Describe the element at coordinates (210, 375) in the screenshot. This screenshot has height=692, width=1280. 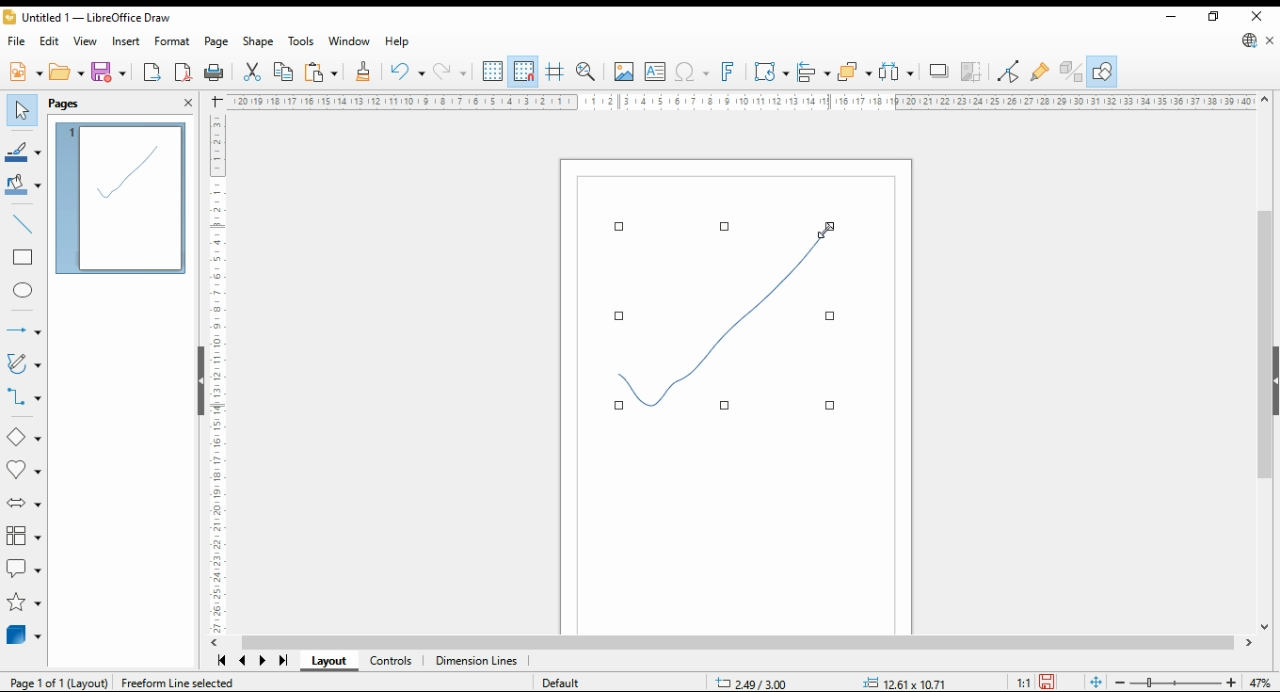
I see `ruler` at that location.